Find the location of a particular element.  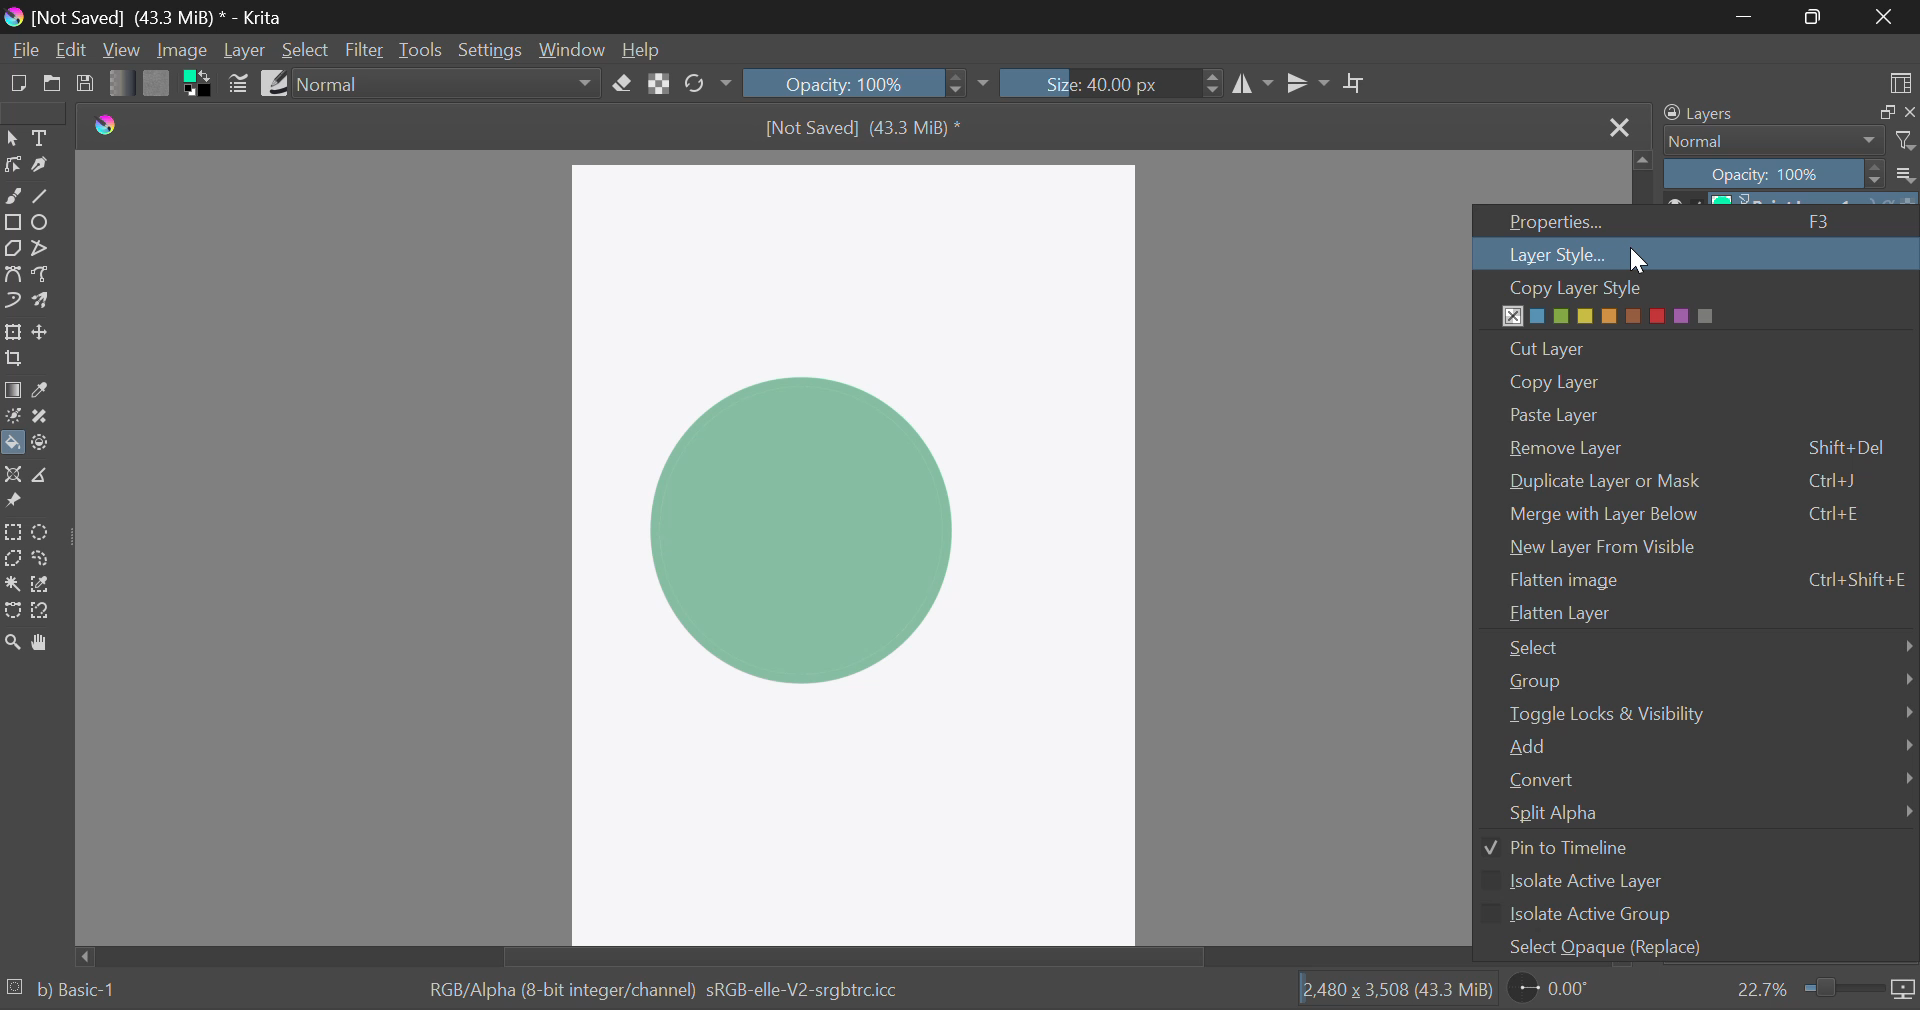

Rotate is located at coordinates (708, 84).